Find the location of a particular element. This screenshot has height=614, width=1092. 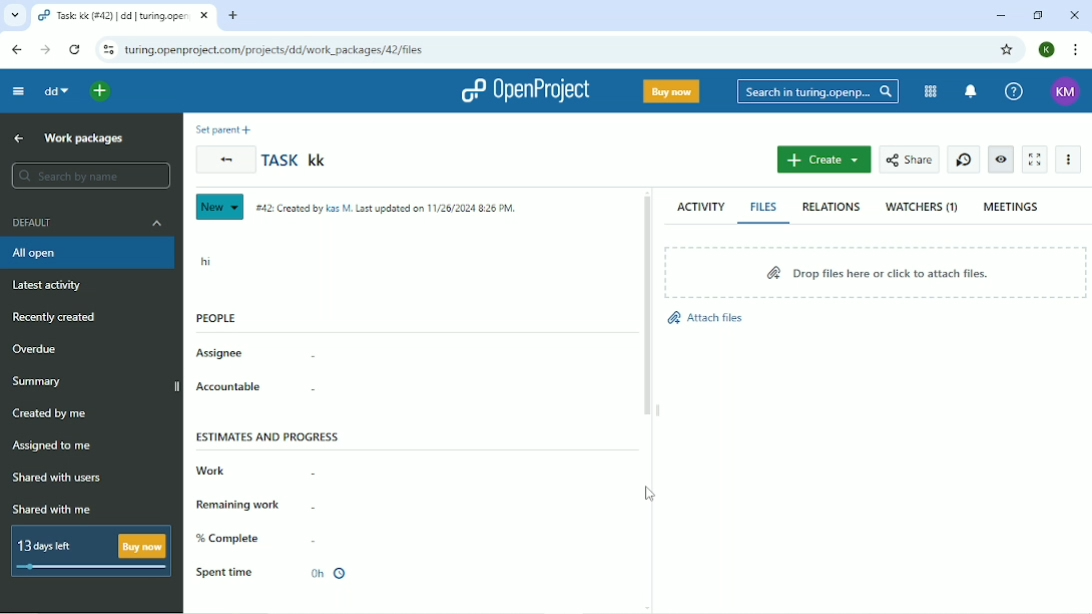

Shared with me is located at coordinates (51, 509).